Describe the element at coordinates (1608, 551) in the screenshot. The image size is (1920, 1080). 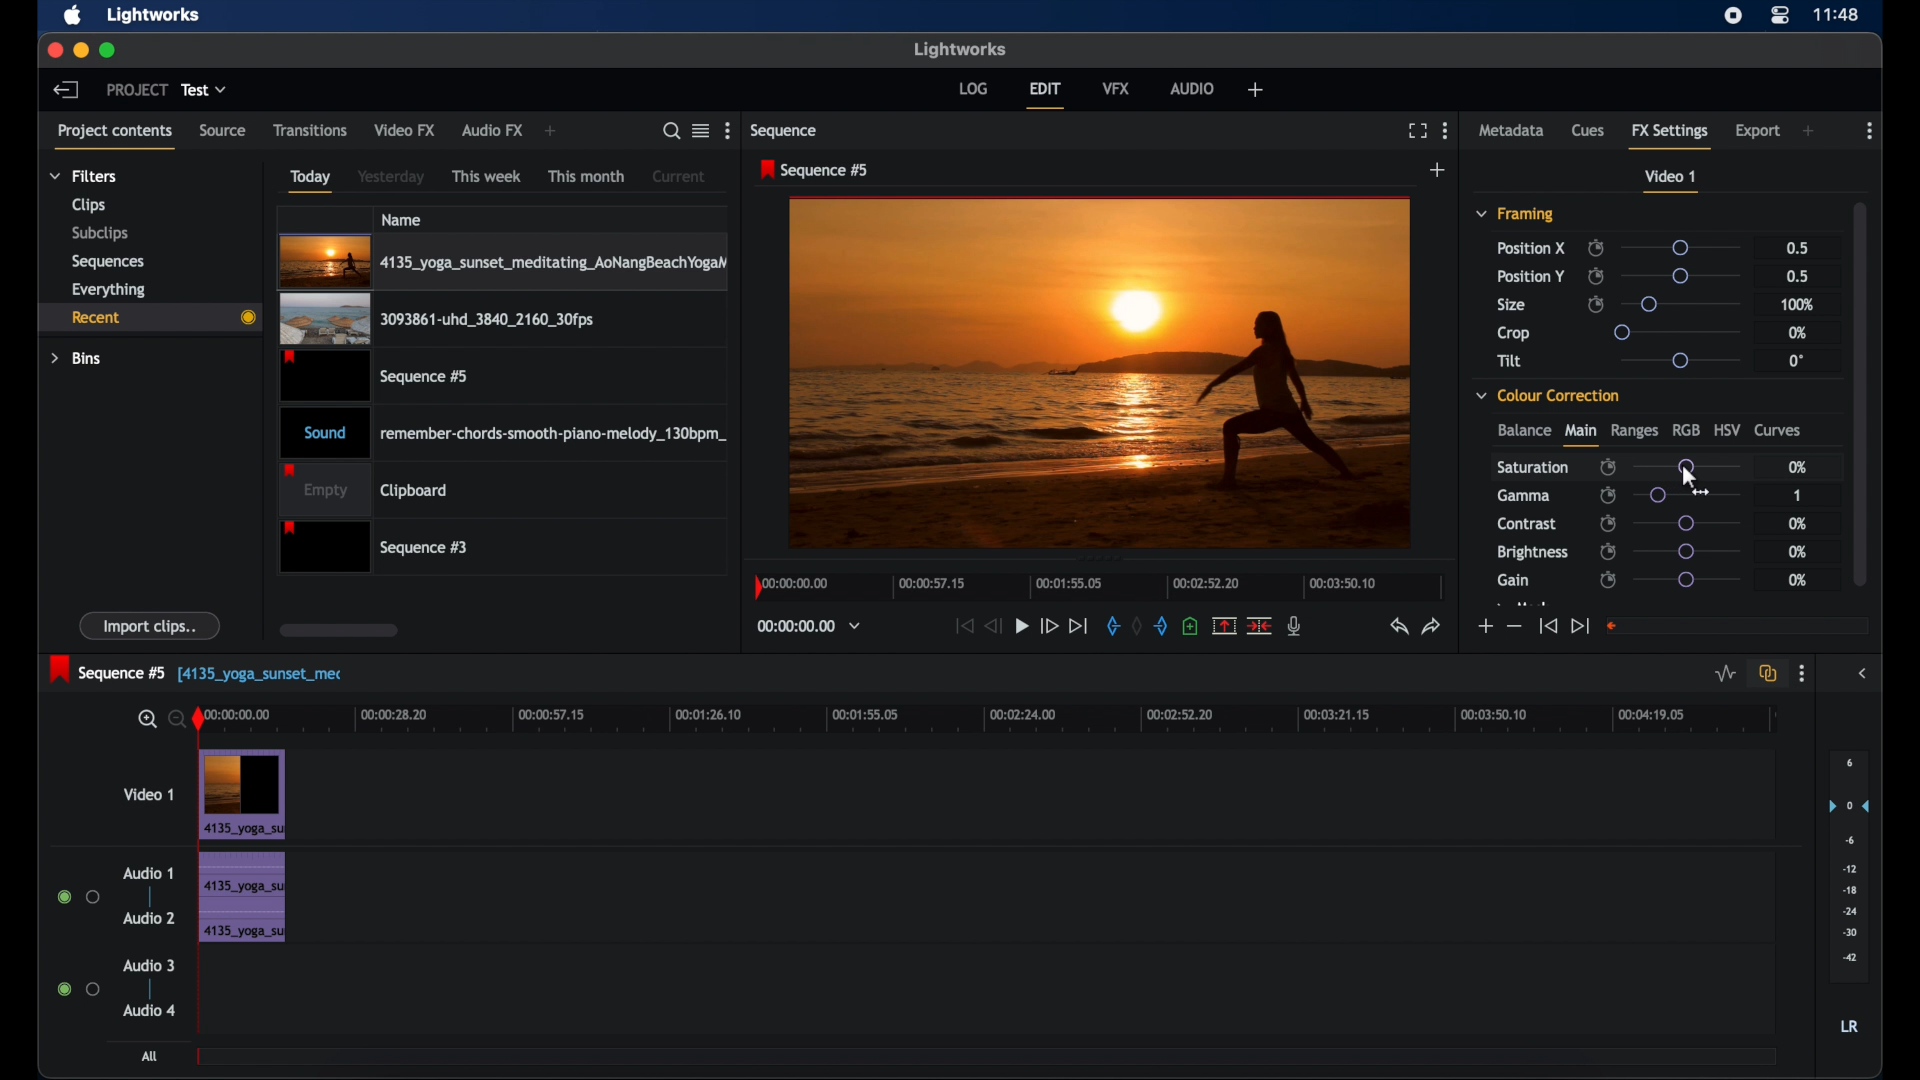
I see `enable/disable keyframes` at that location.